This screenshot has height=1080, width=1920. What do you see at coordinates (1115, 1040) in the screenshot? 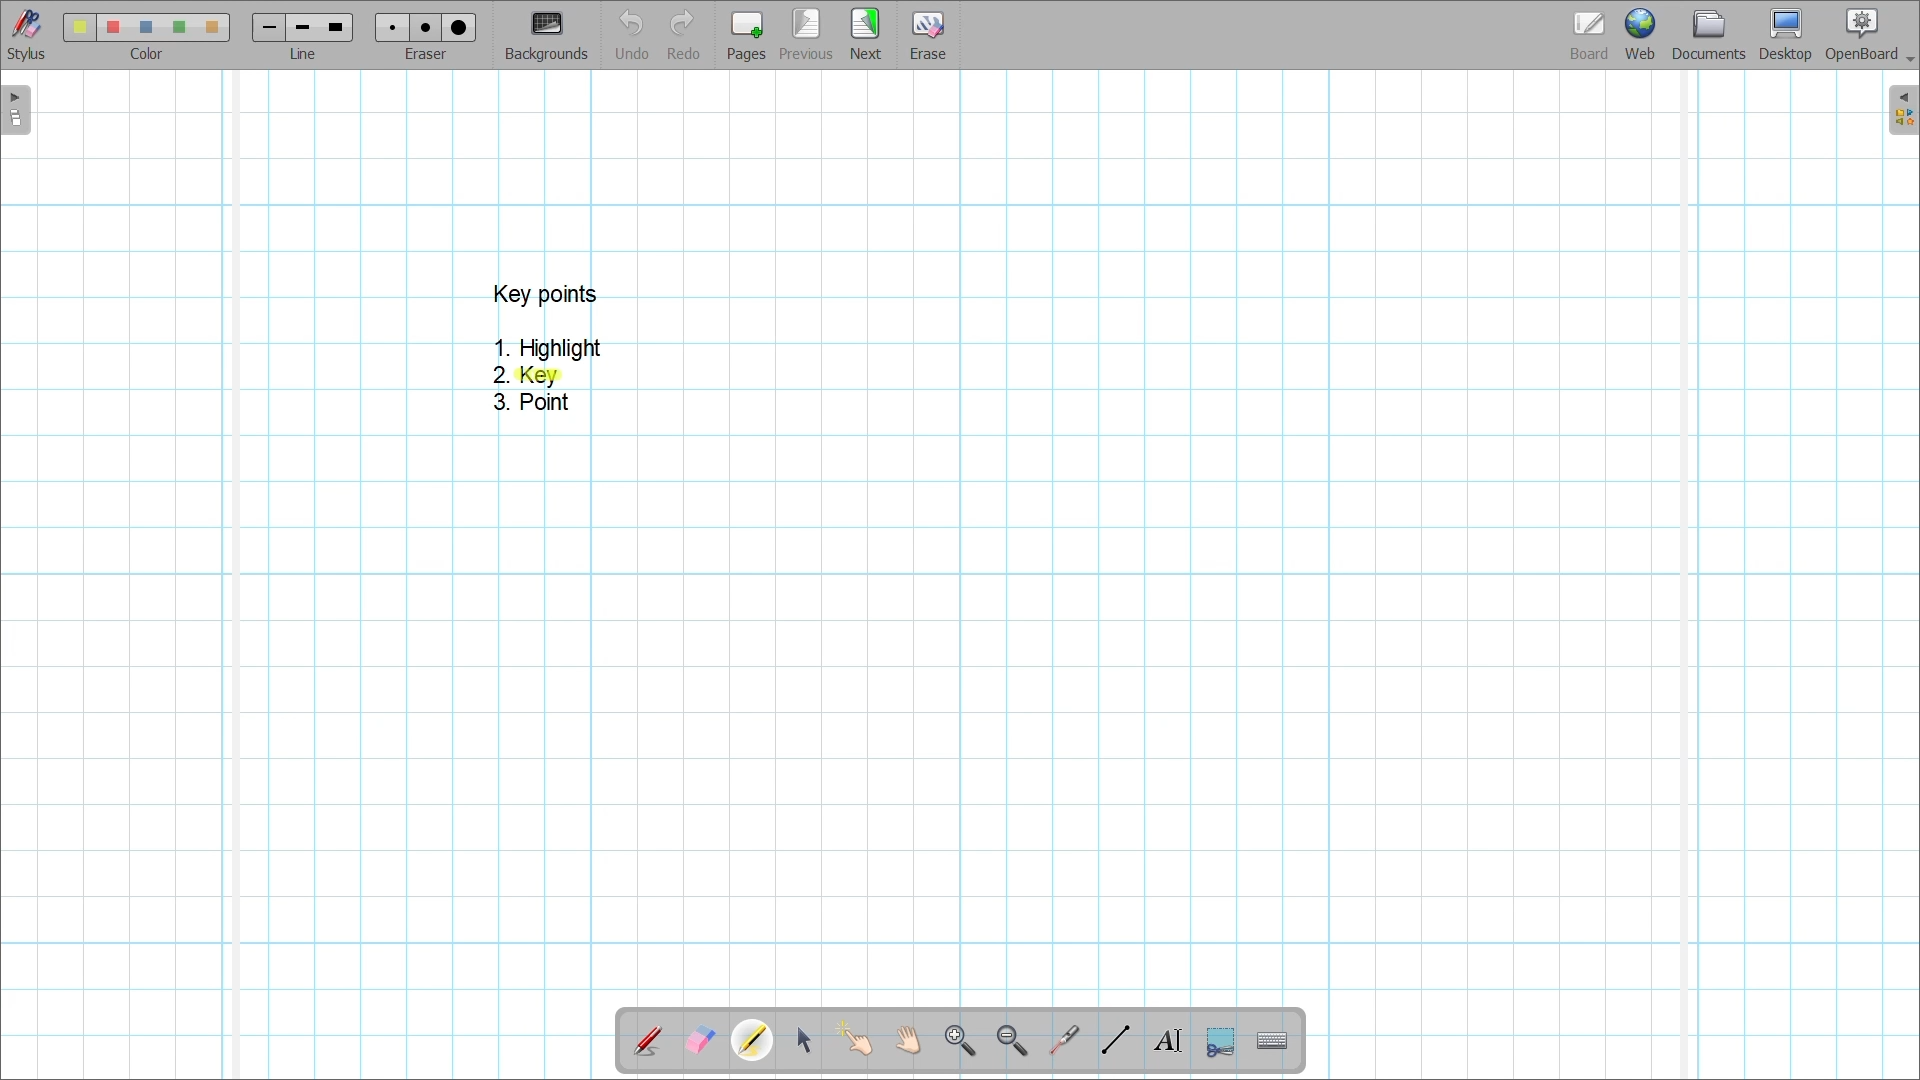
I see `Draw lines` at bounding box center [1115, 1040].